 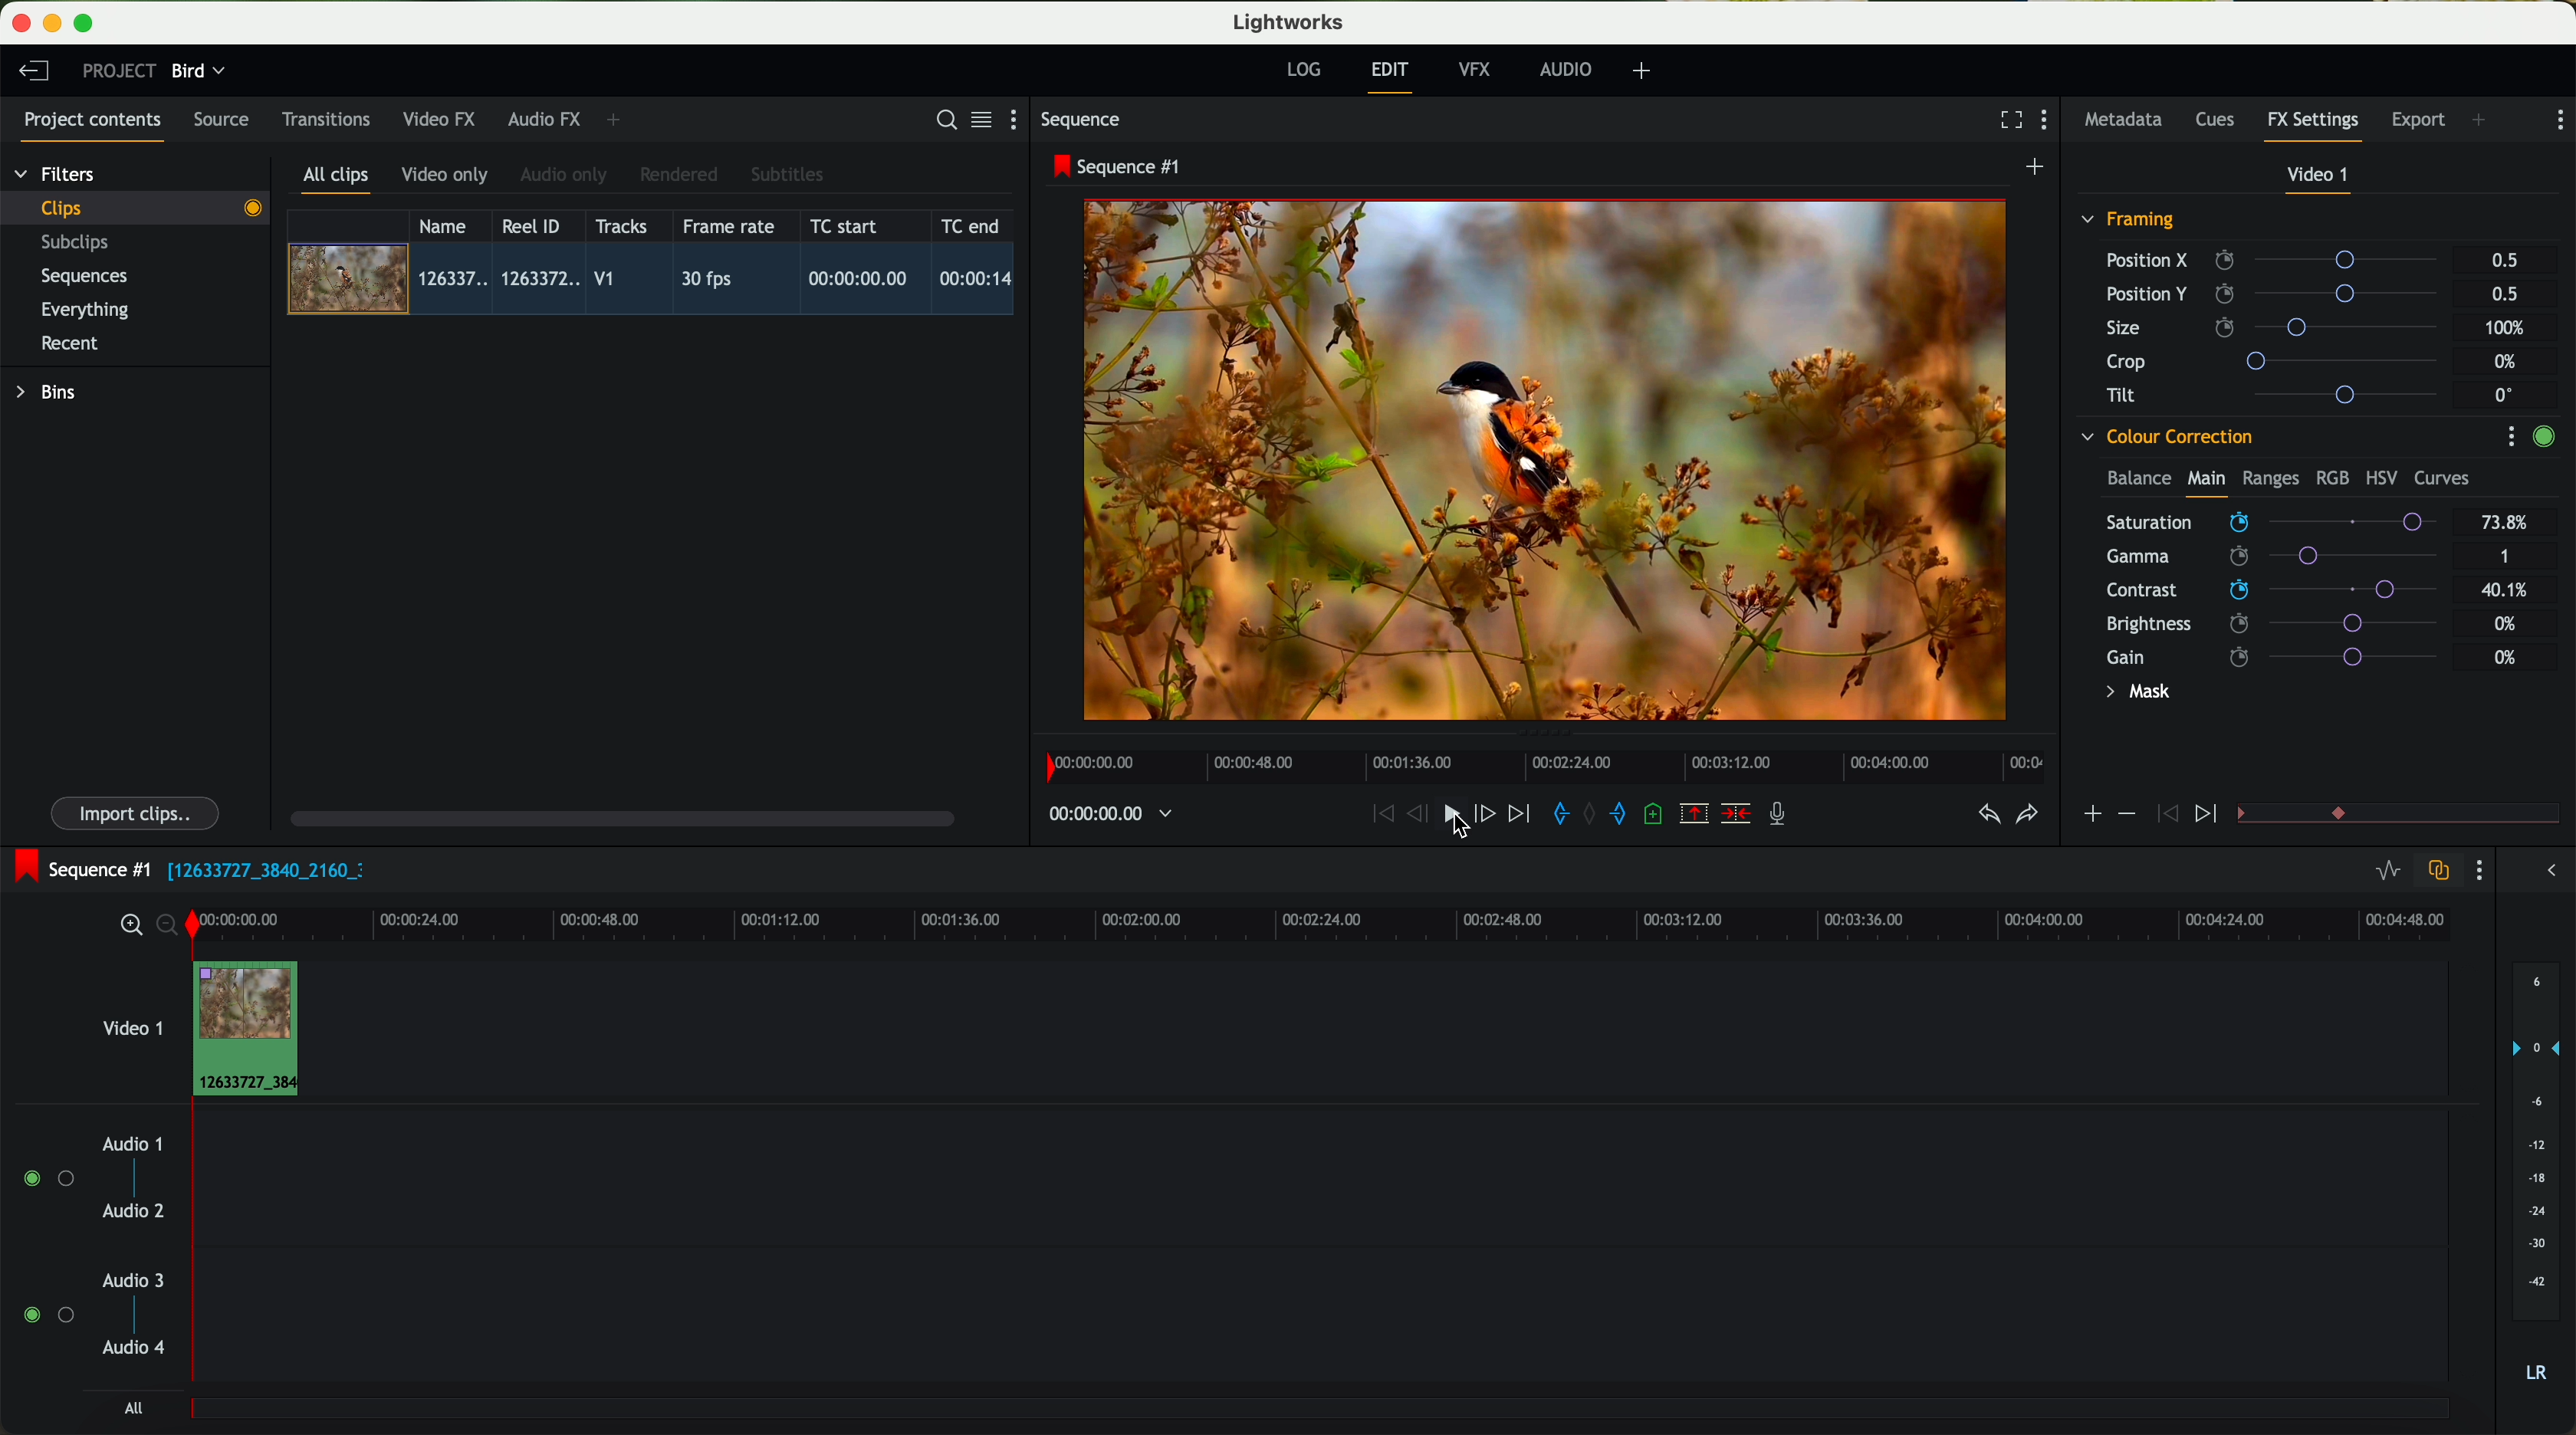 What do you see at coordinates (2049, 122) in the screenshot?
I see `show settings menu` at bounding box center [2049, 122].